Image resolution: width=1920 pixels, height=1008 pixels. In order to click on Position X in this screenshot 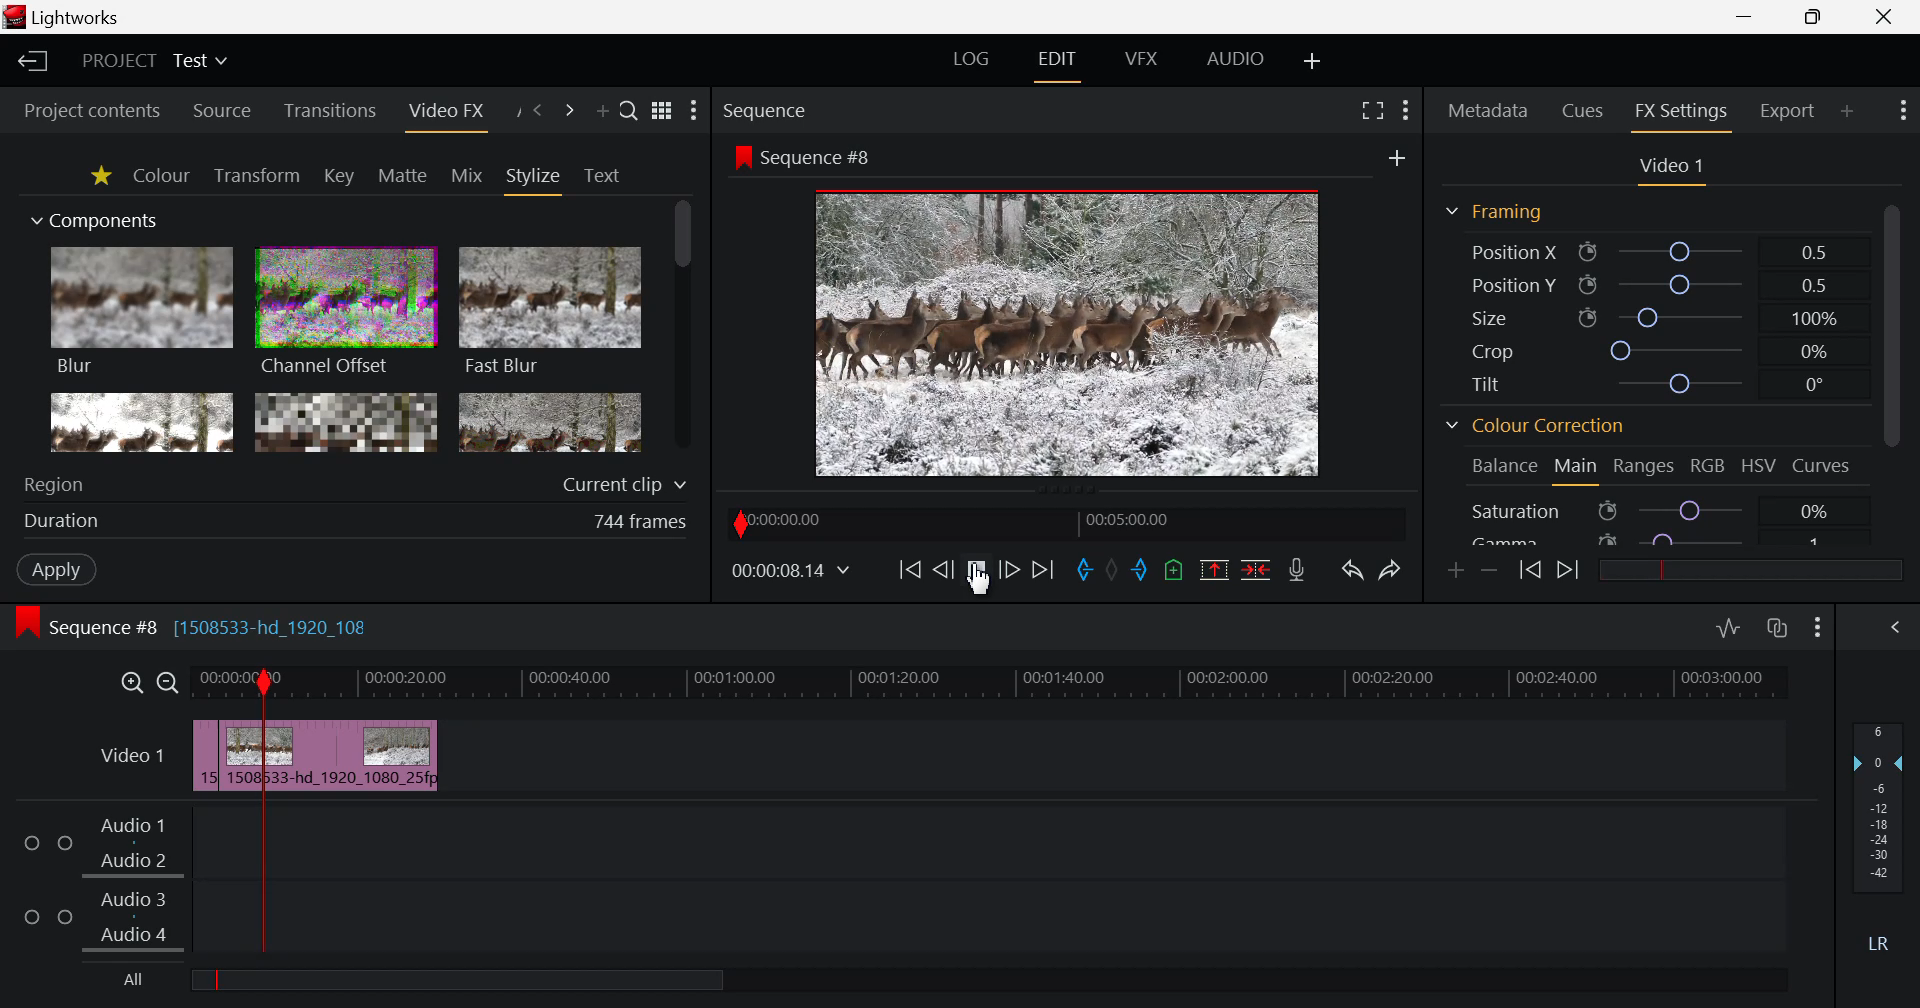, I will do `click(1651, 251)`.